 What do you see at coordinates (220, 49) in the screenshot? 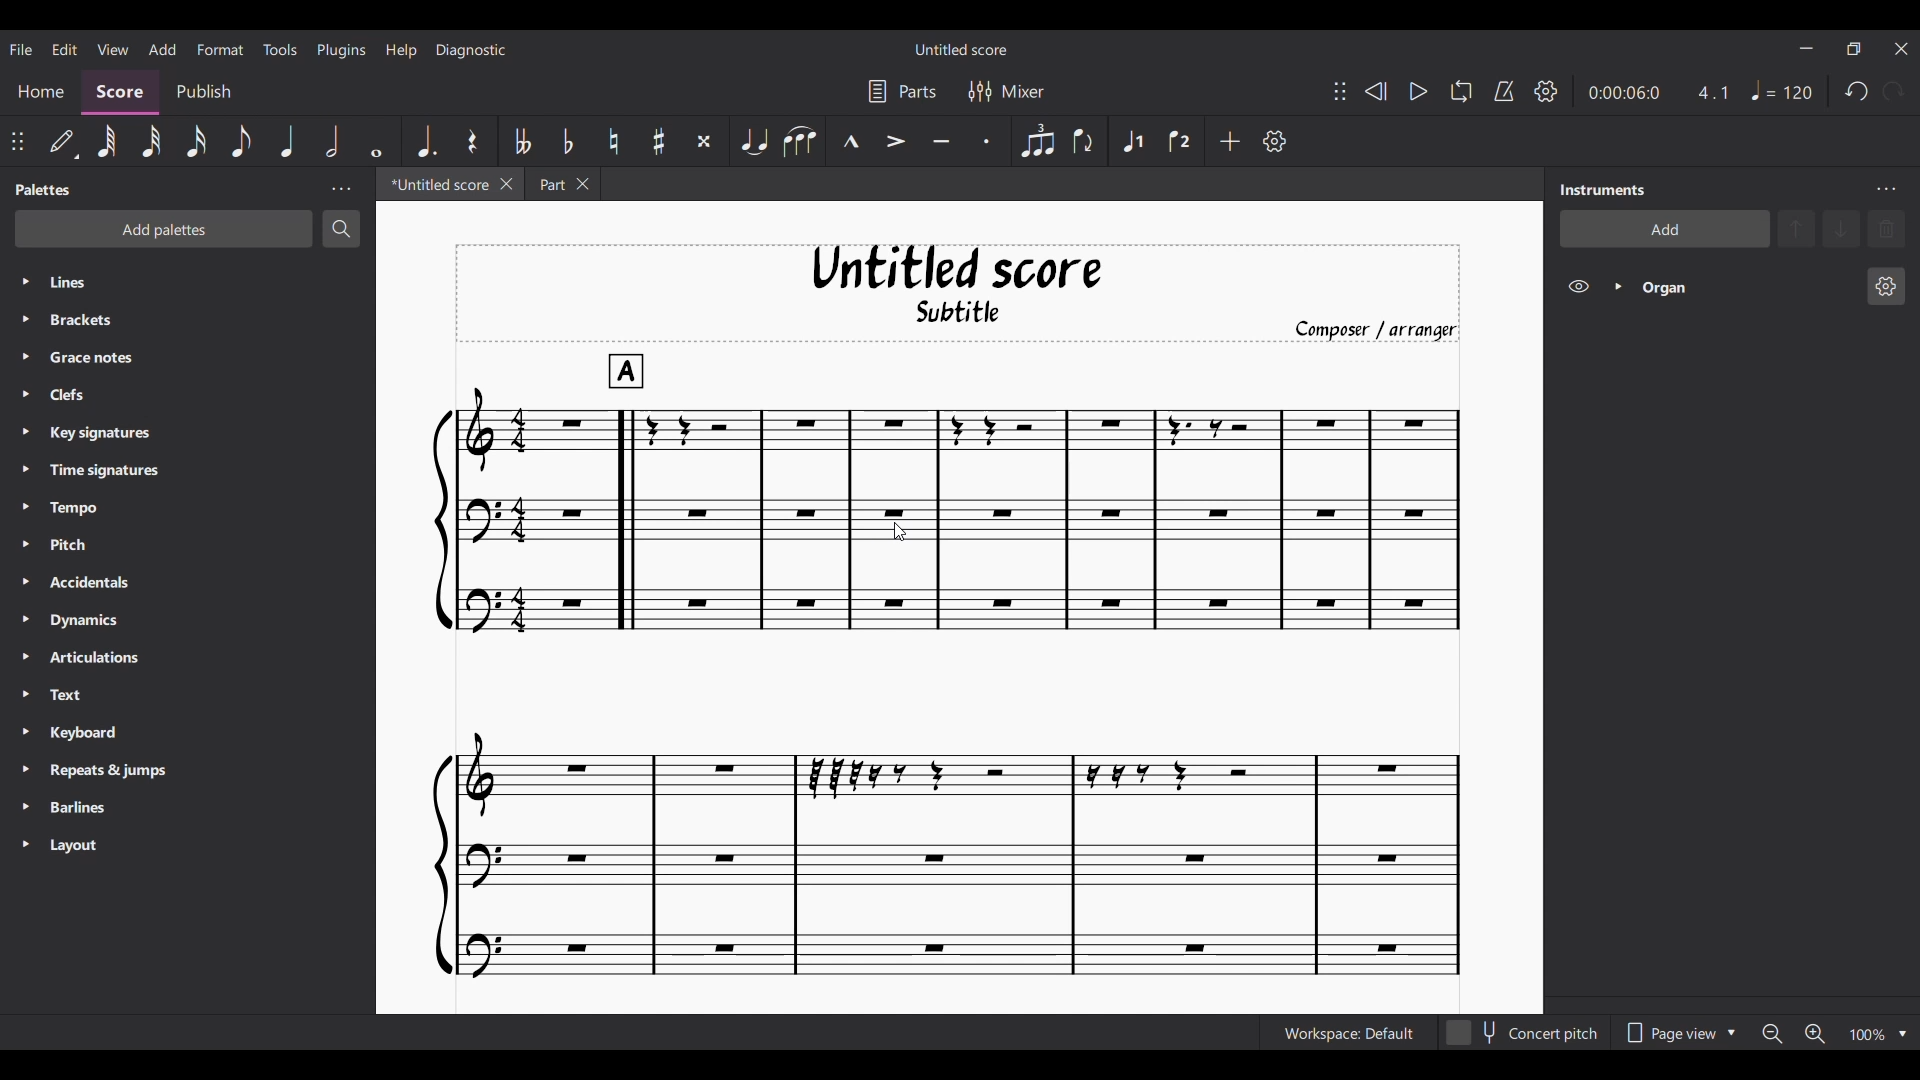
I see `Format menu` at bounding box center [220, 49].